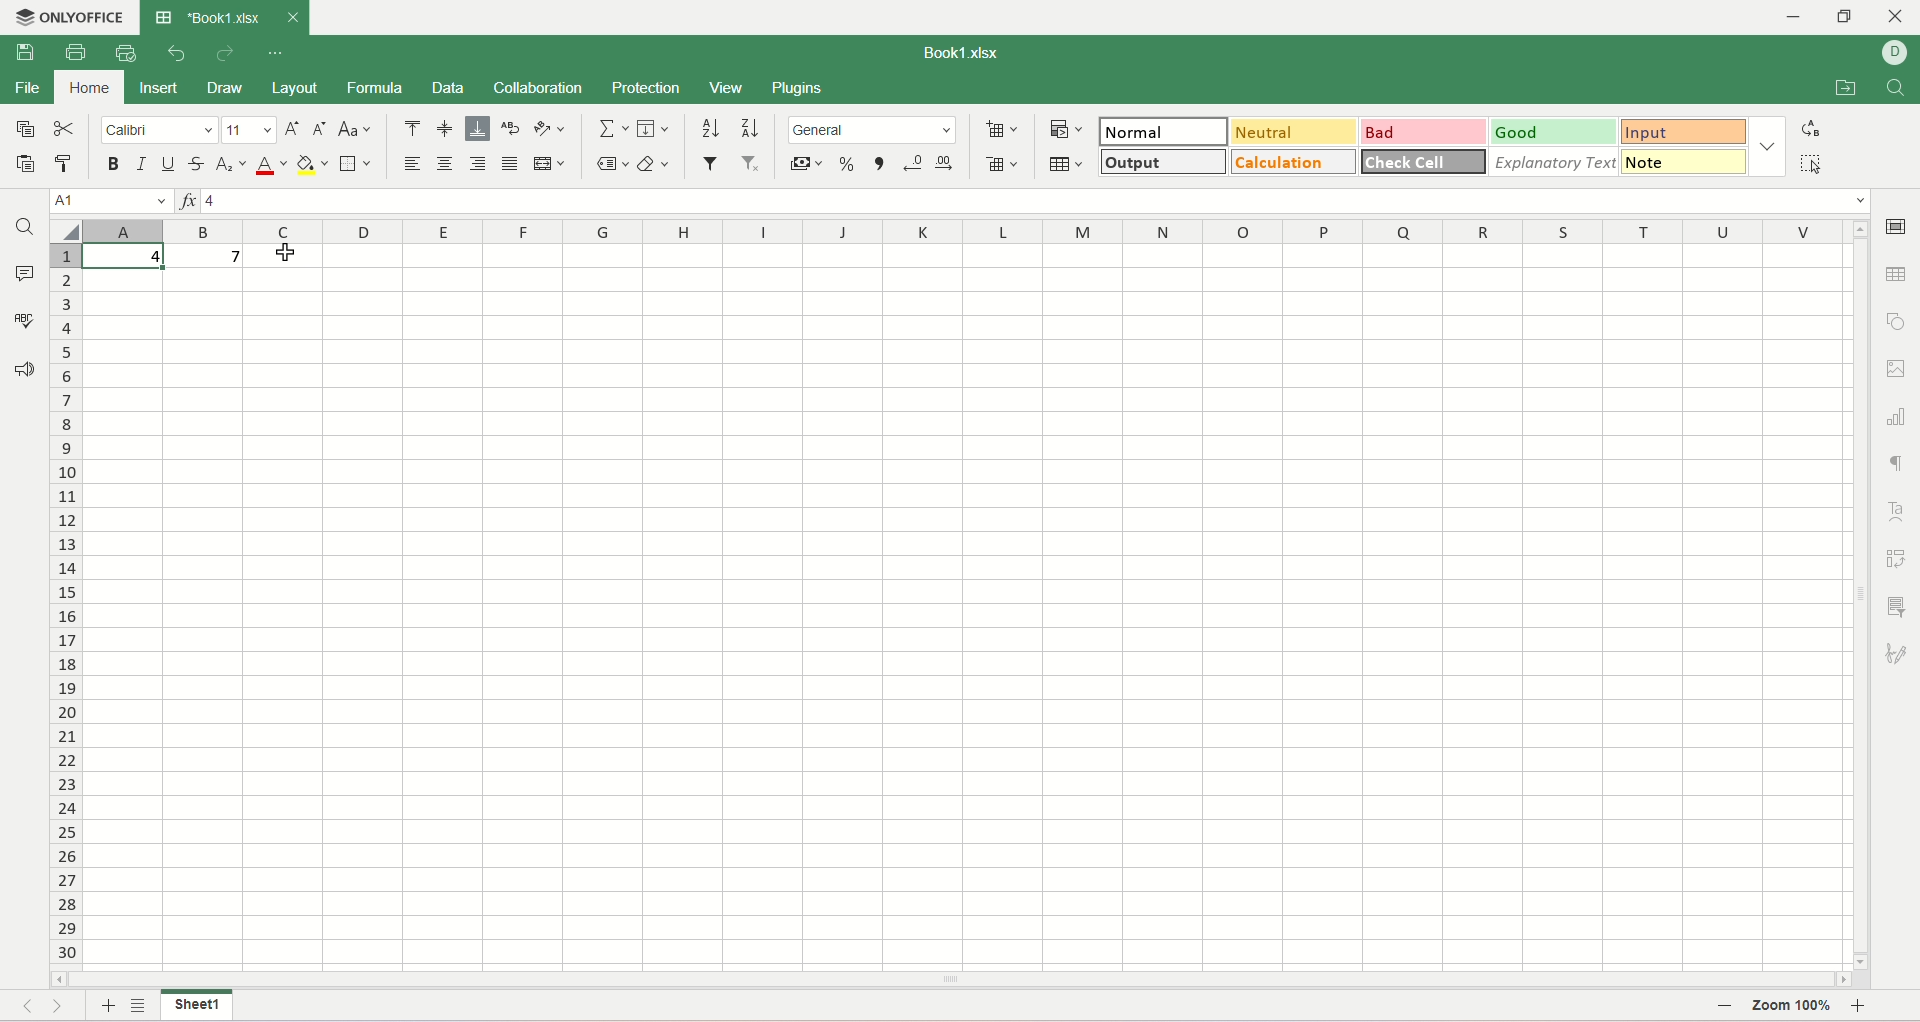 Image resolution: width=1920 pixels, height=1022 pixels. I want to click on increase size, so click(294, 129).